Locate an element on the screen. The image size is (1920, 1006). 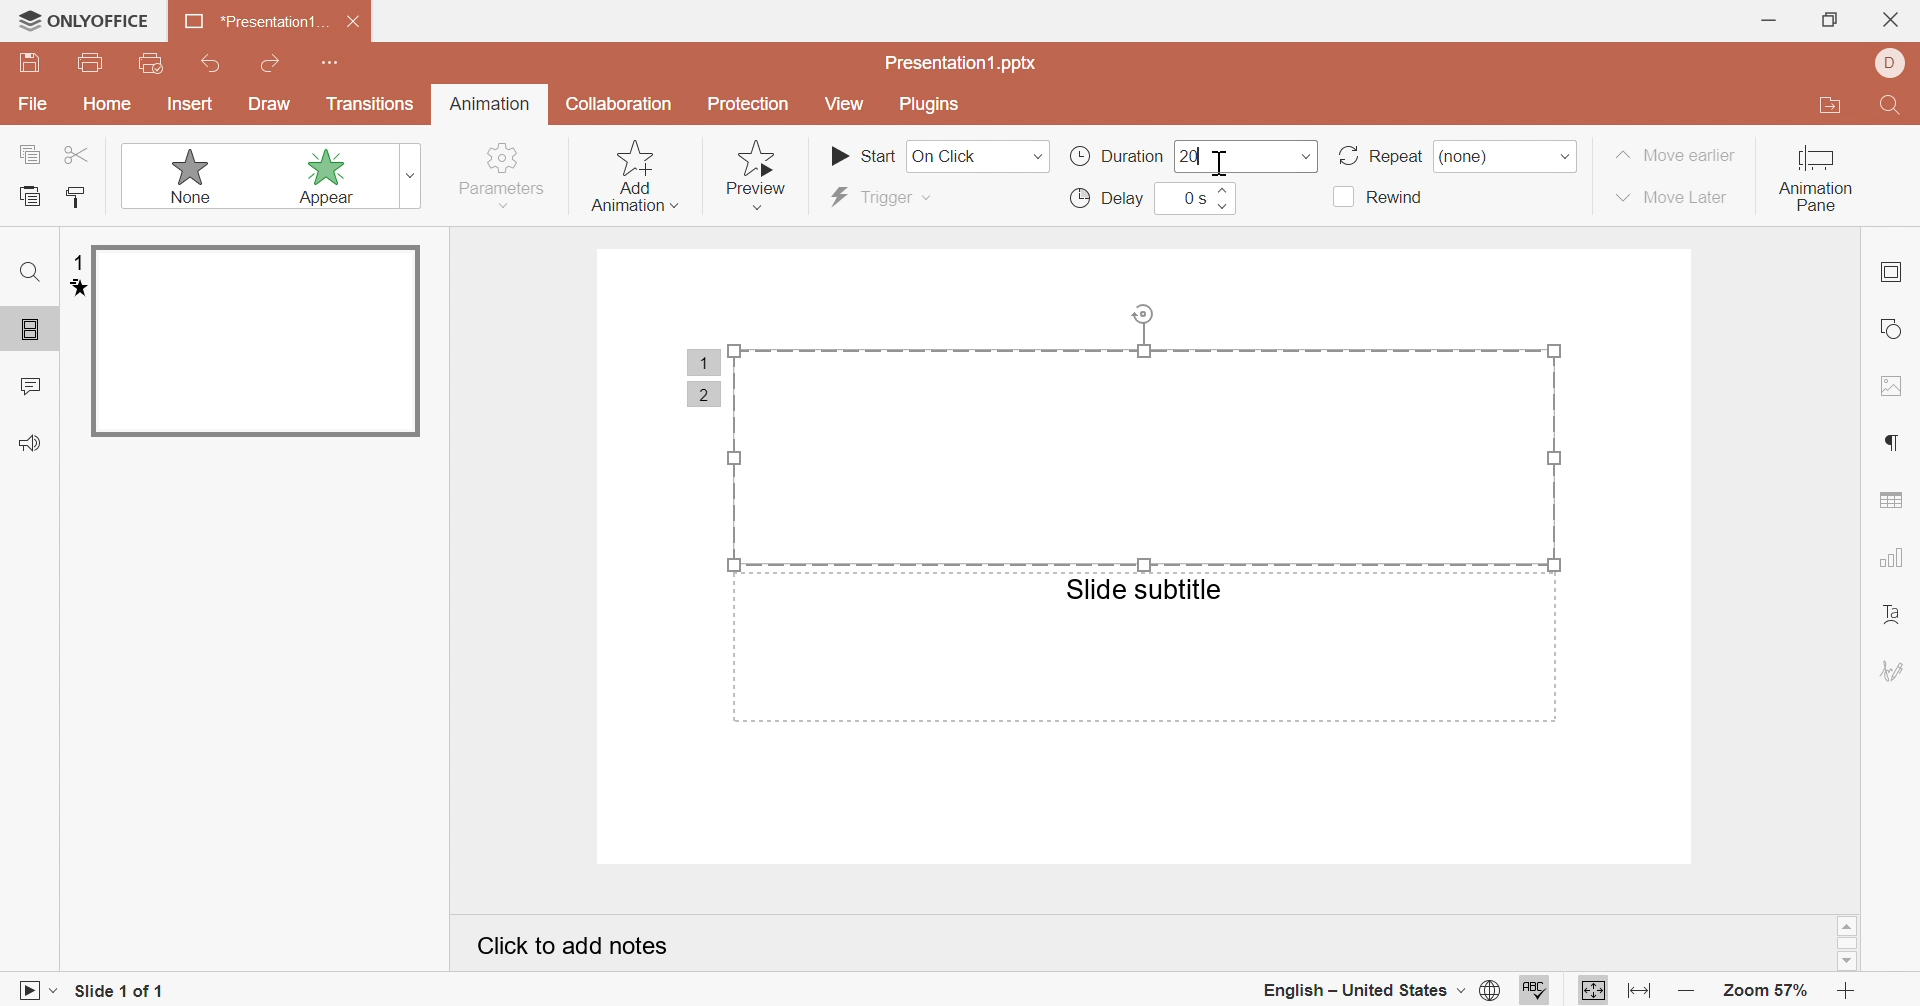
1 is located at coordinates (704, 361).